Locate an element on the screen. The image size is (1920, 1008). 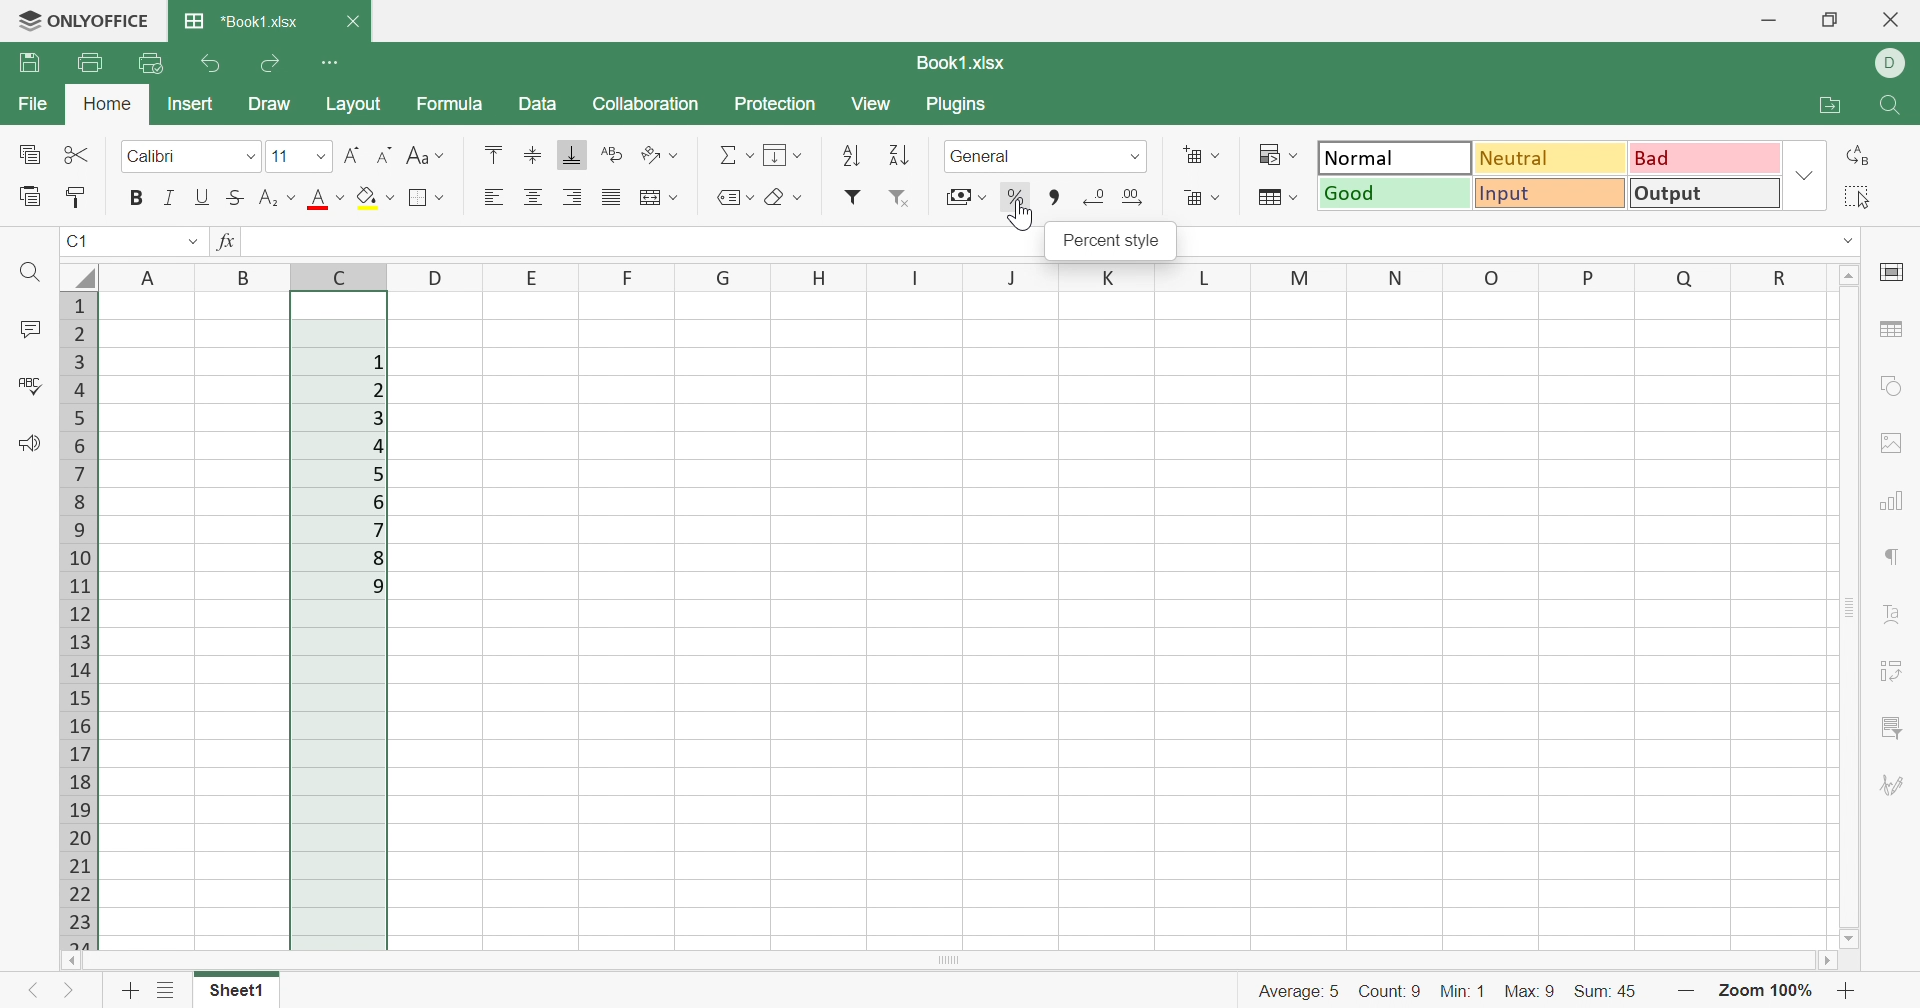
Clear is located at coordinates (783, 199).